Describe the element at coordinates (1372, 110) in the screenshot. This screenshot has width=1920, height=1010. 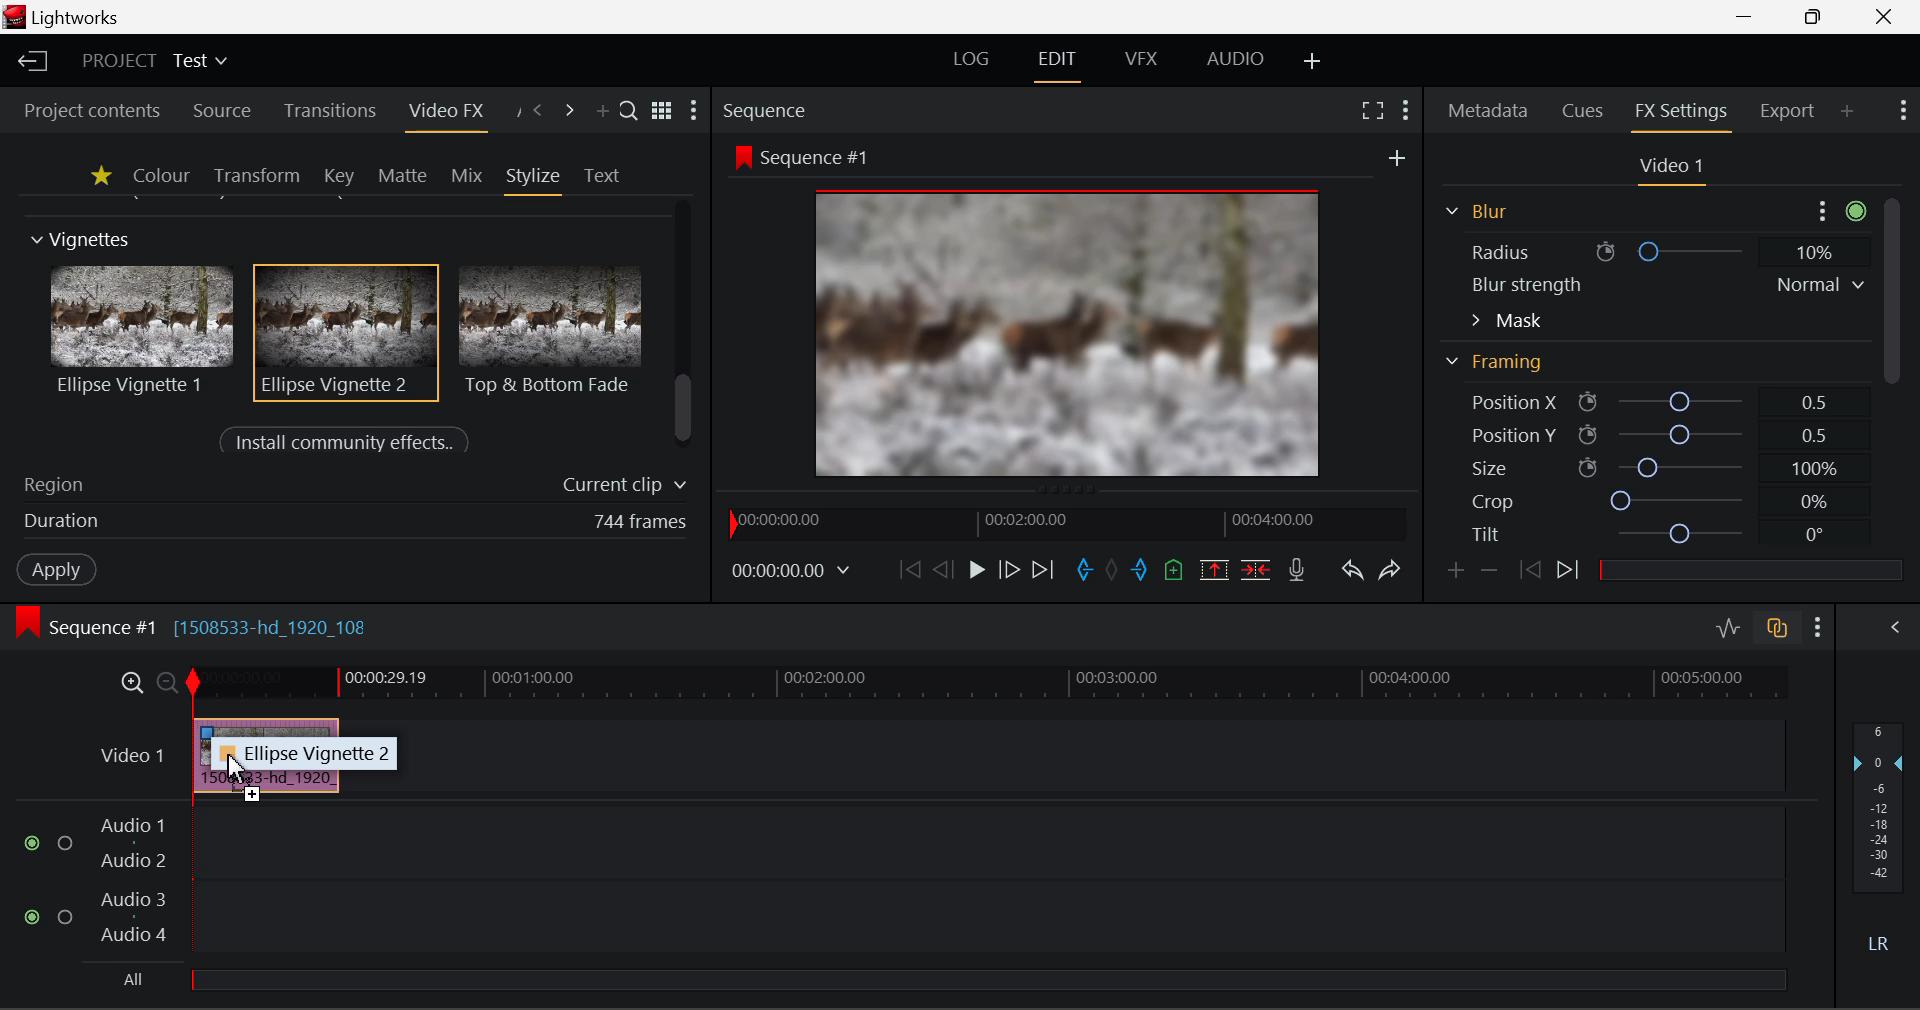
I see `Full Screen` at that location.